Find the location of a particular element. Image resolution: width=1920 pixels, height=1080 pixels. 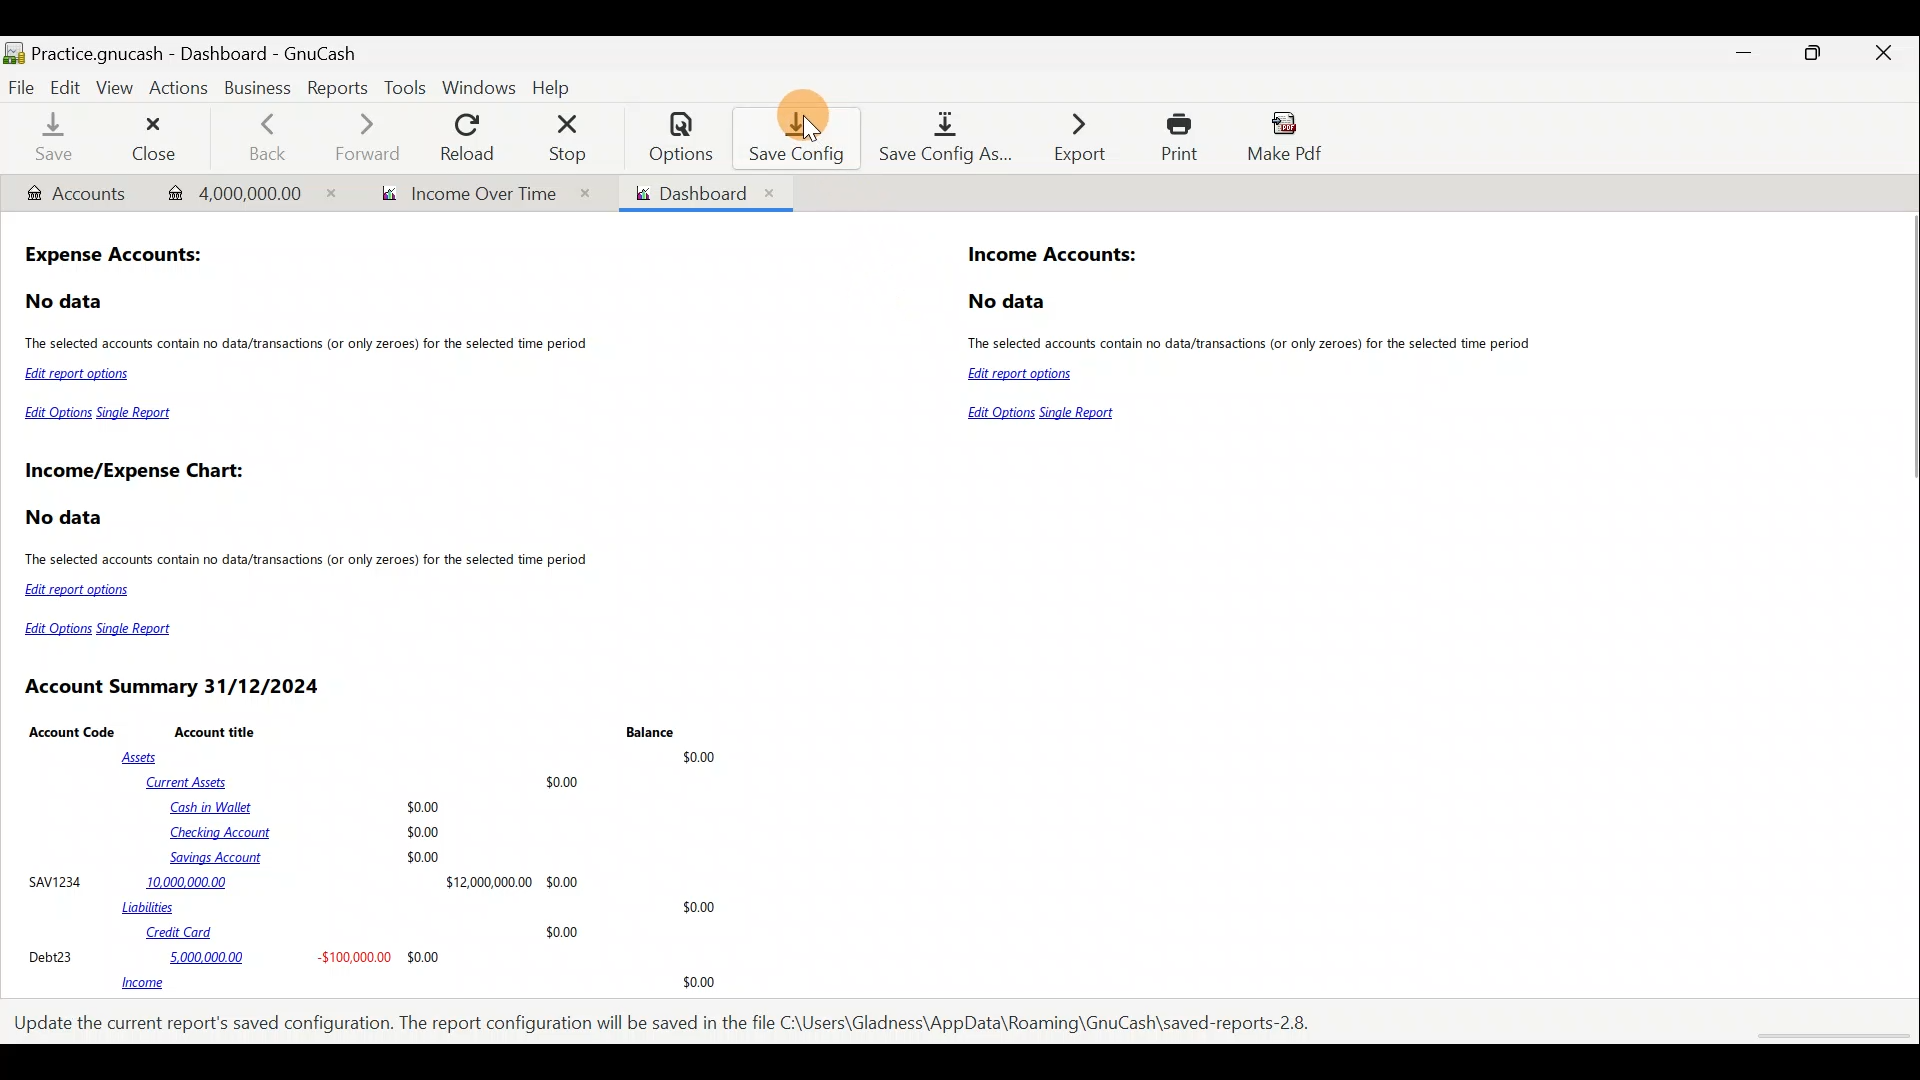

Export is located at coordinates (1069, 137).